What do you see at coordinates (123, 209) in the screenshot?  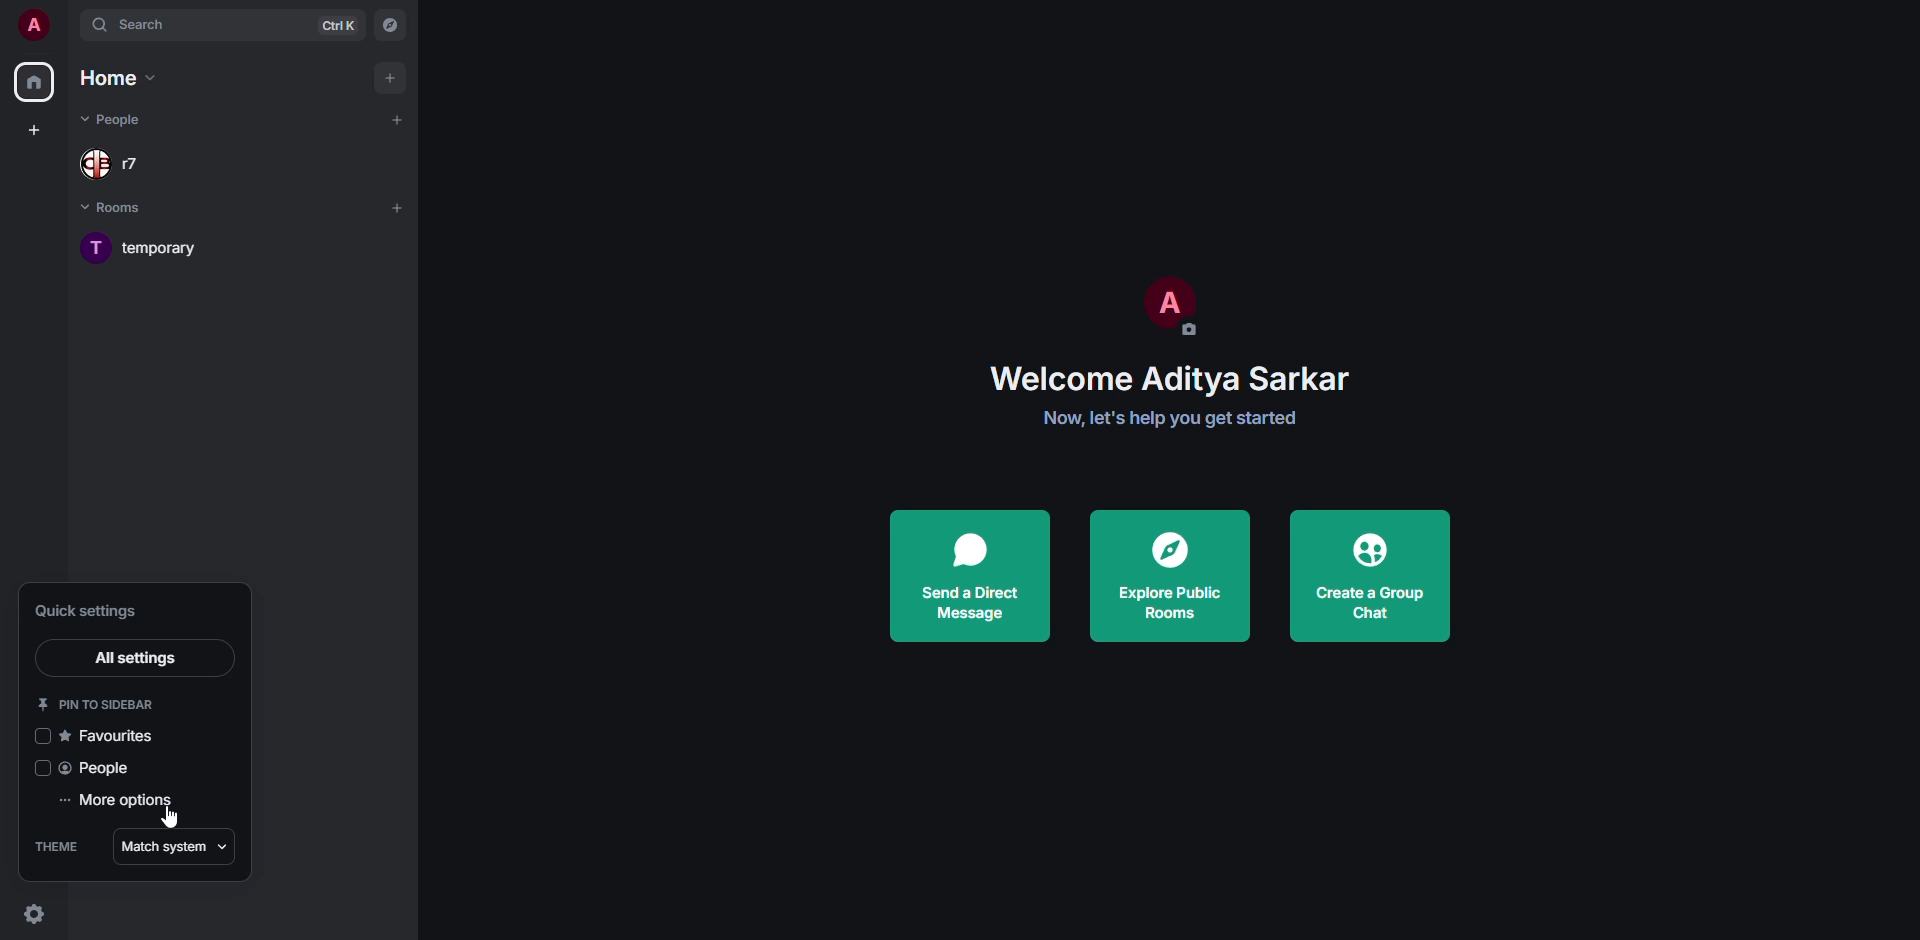 I see `rooms` at bounding box center [123, 209].